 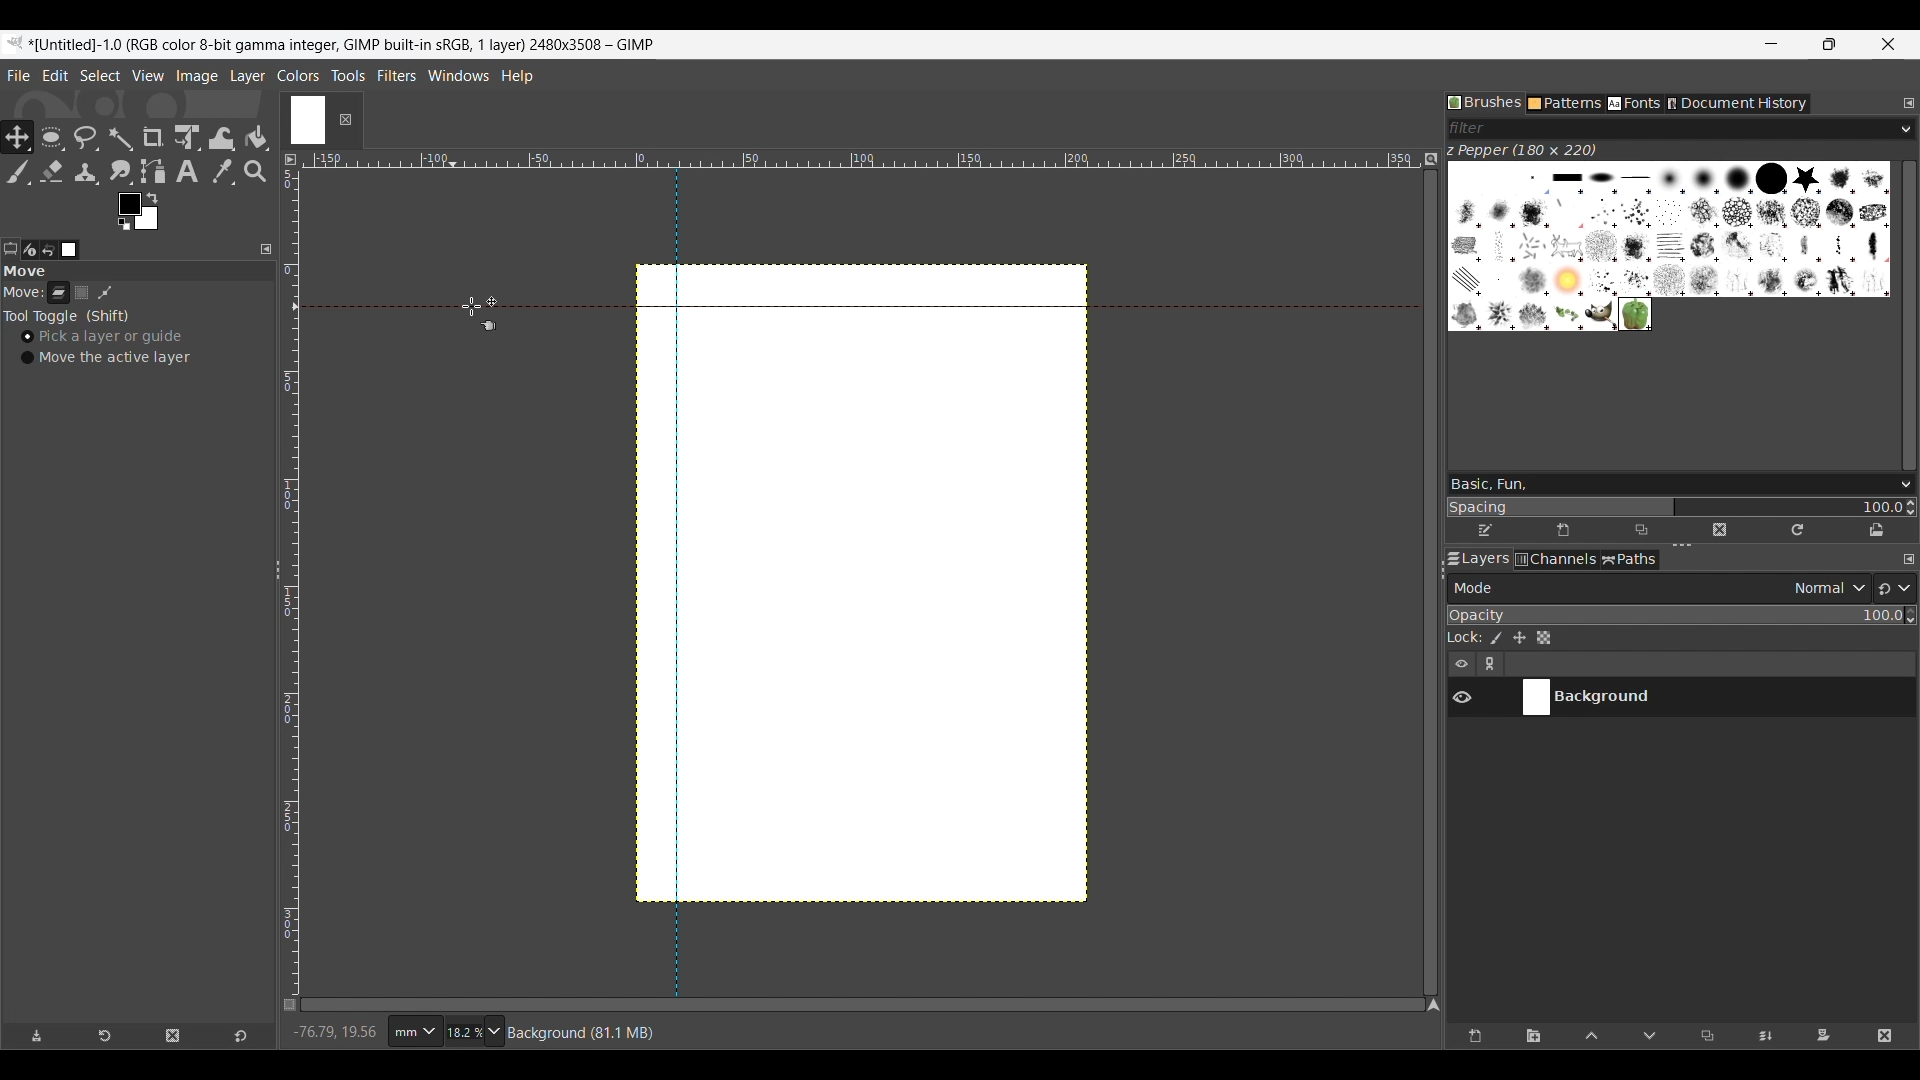 What do you see at coordinates (1433, 1005) in the screenshot?
I see `Navigate the image display` at bounding box center [1433, 1005].